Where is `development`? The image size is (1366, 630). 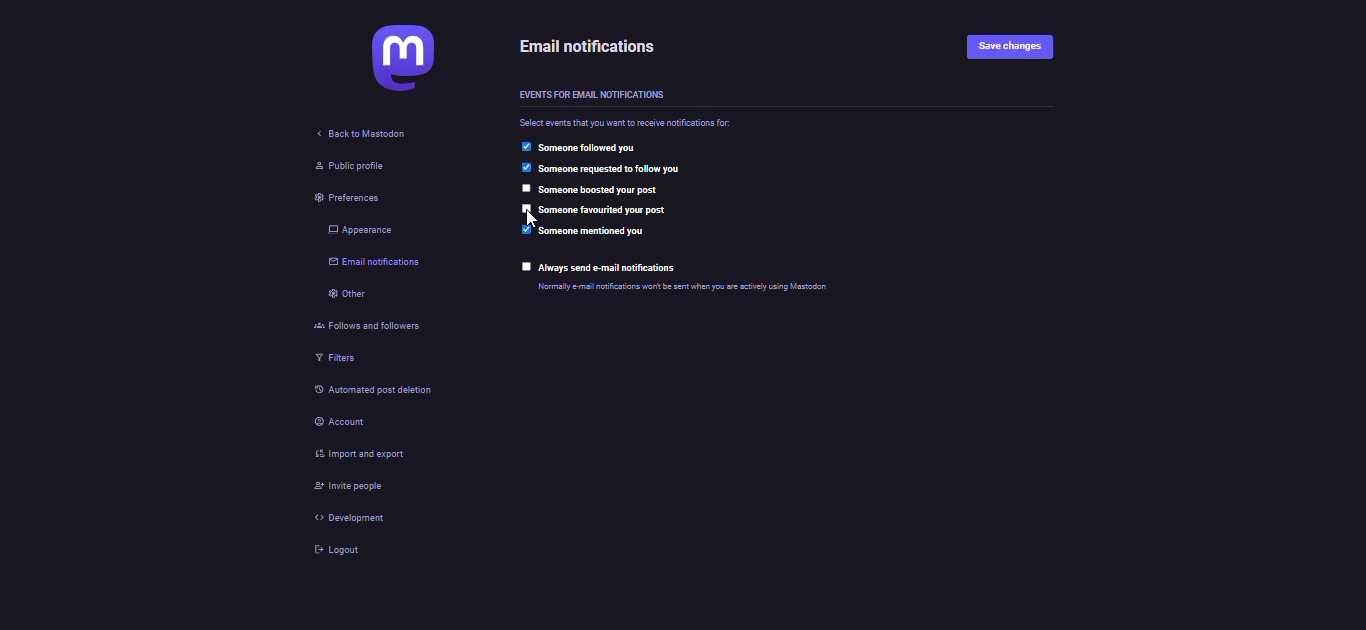 development is located at coordinates (345, 518).